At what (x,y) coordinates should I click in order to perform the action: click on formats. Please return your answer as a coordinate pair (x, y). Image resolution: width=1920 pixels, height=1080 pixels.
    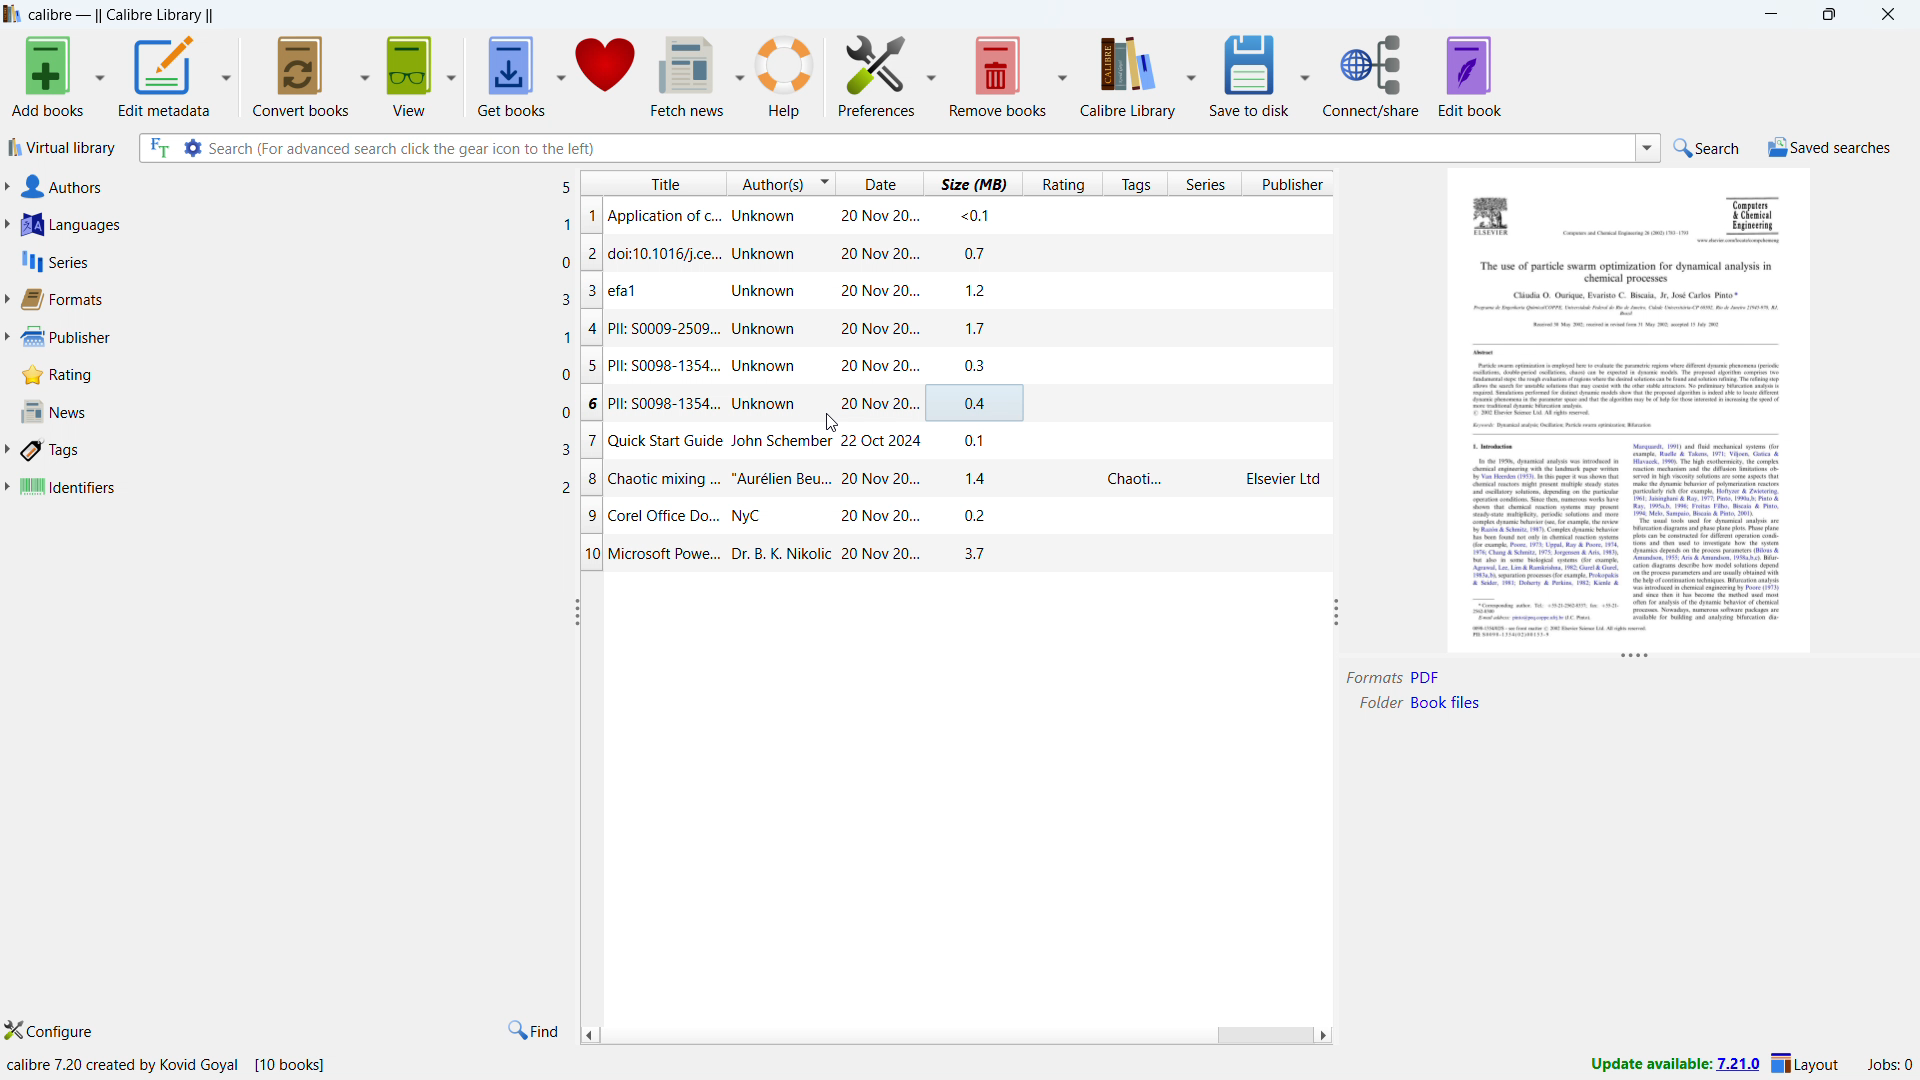
    Looking at the image, I should click on (289, 298).